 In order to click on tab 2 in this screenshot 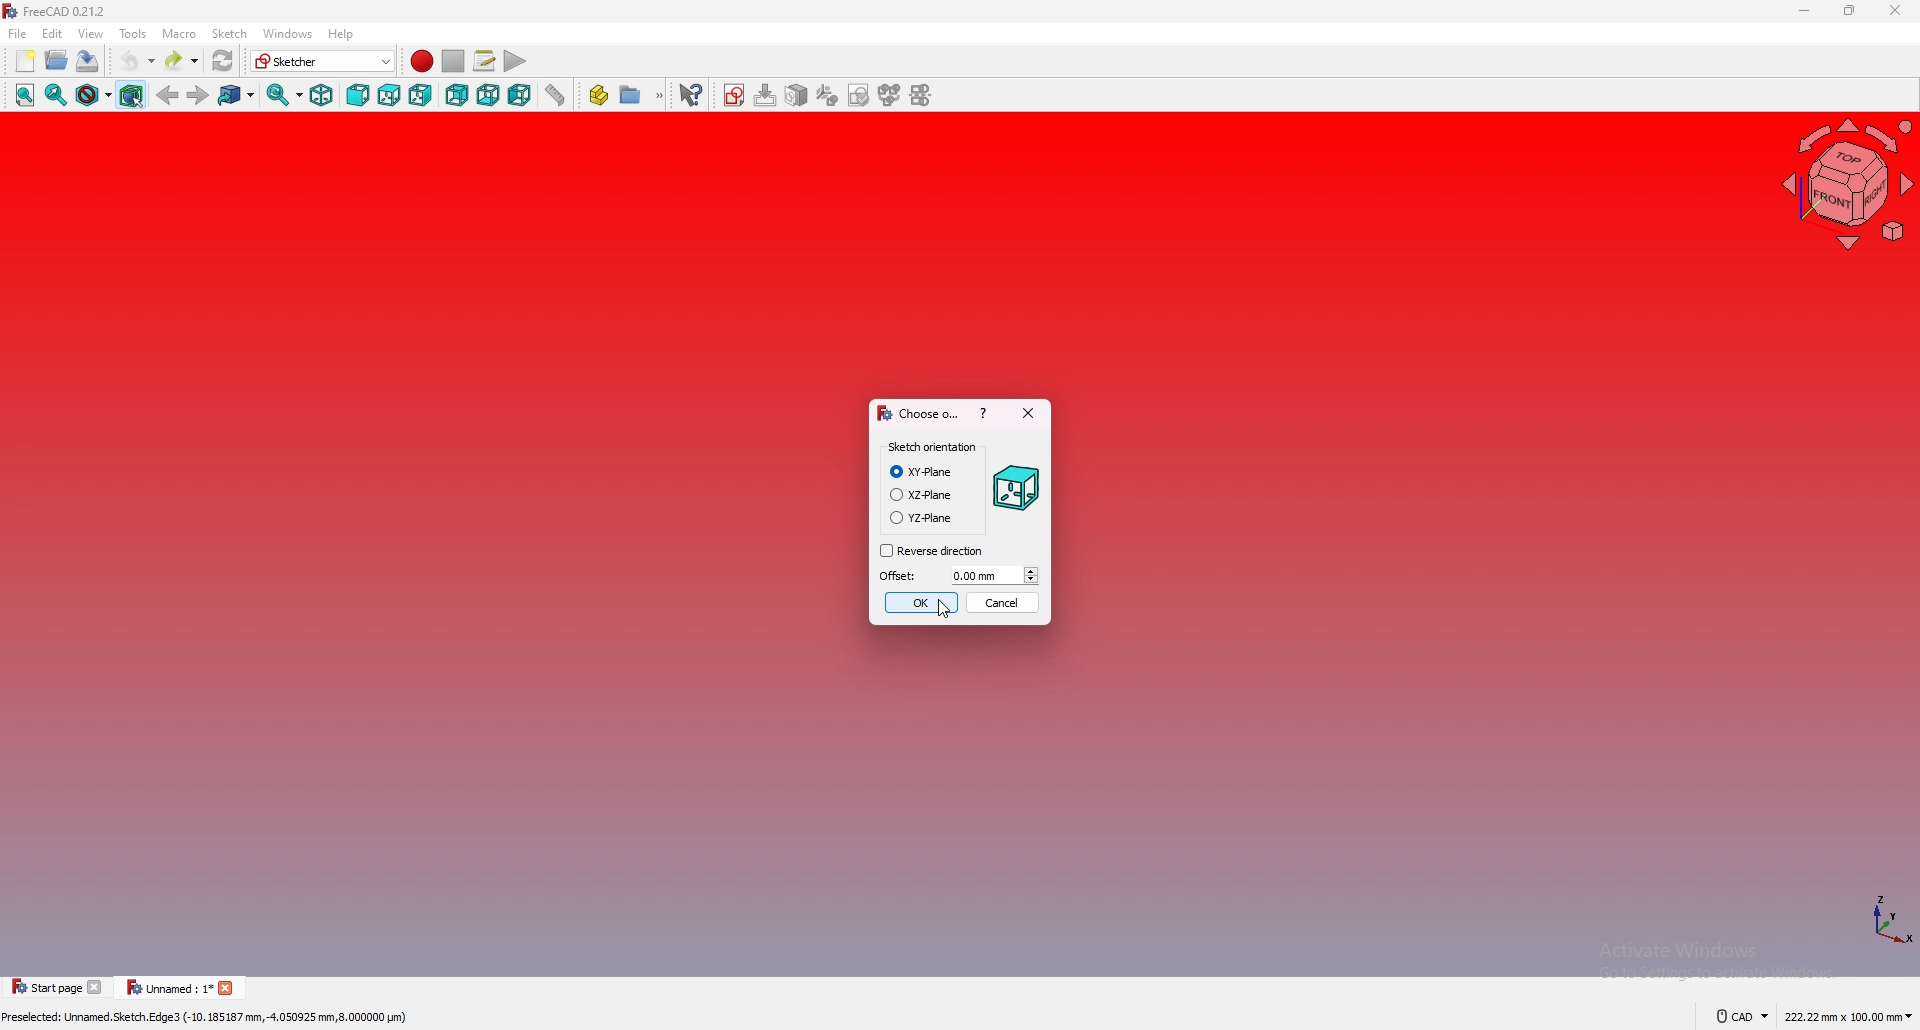, I will do `click(182, 989)`.